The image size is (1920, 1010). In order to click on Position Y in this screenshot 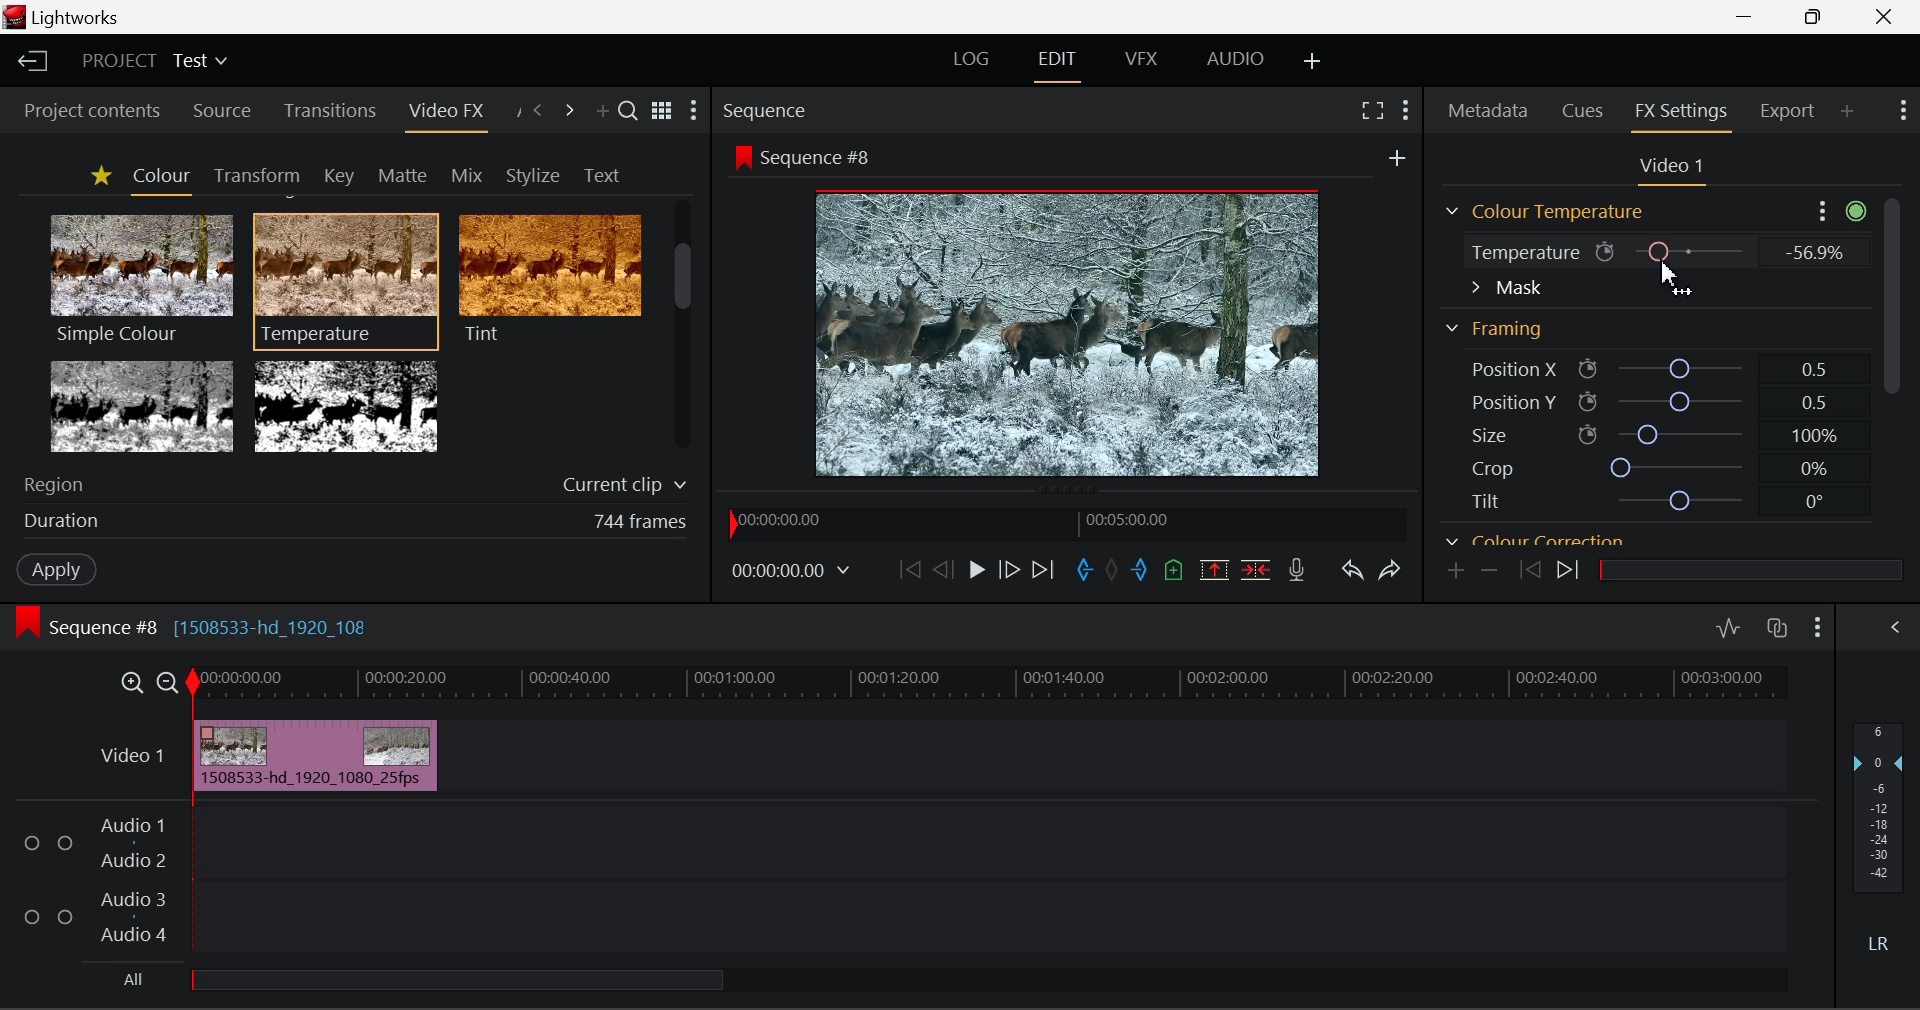, I will do `click(1502, 402)`.